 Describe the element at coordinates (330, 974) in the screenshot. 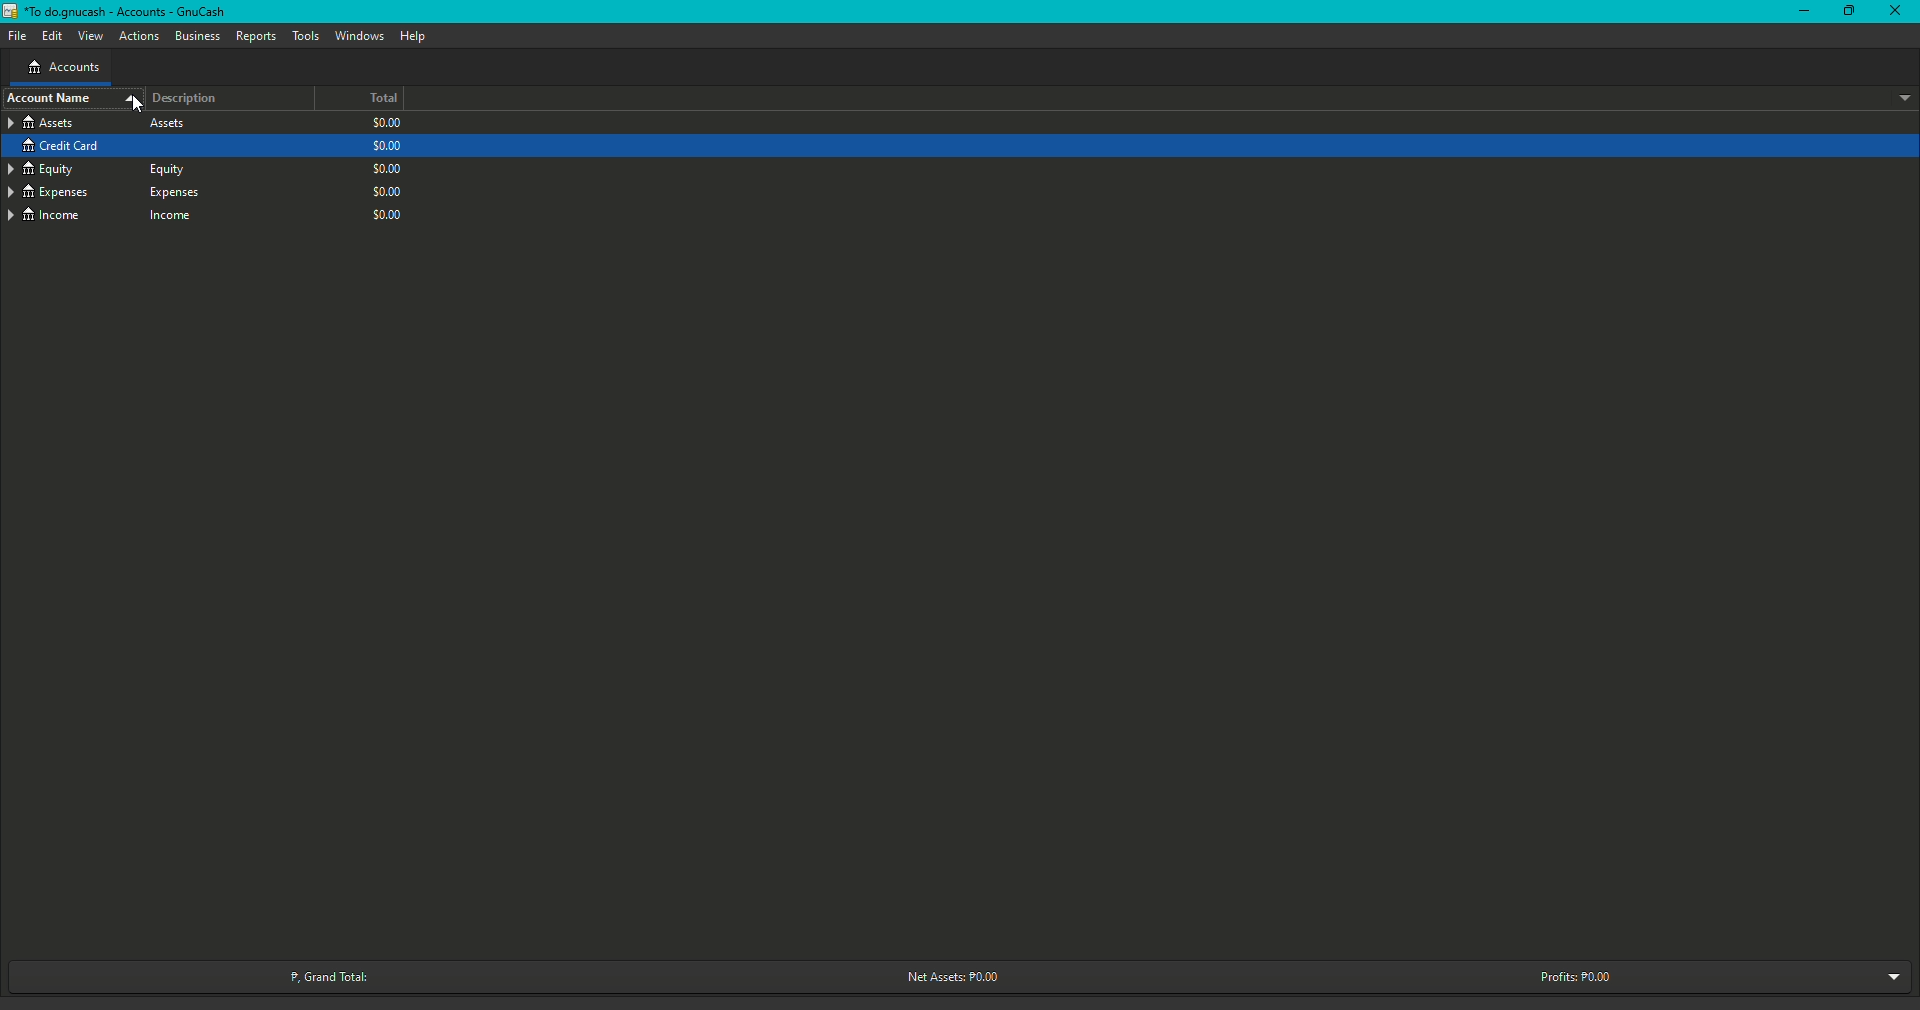

I see `Grand Total` at that location.